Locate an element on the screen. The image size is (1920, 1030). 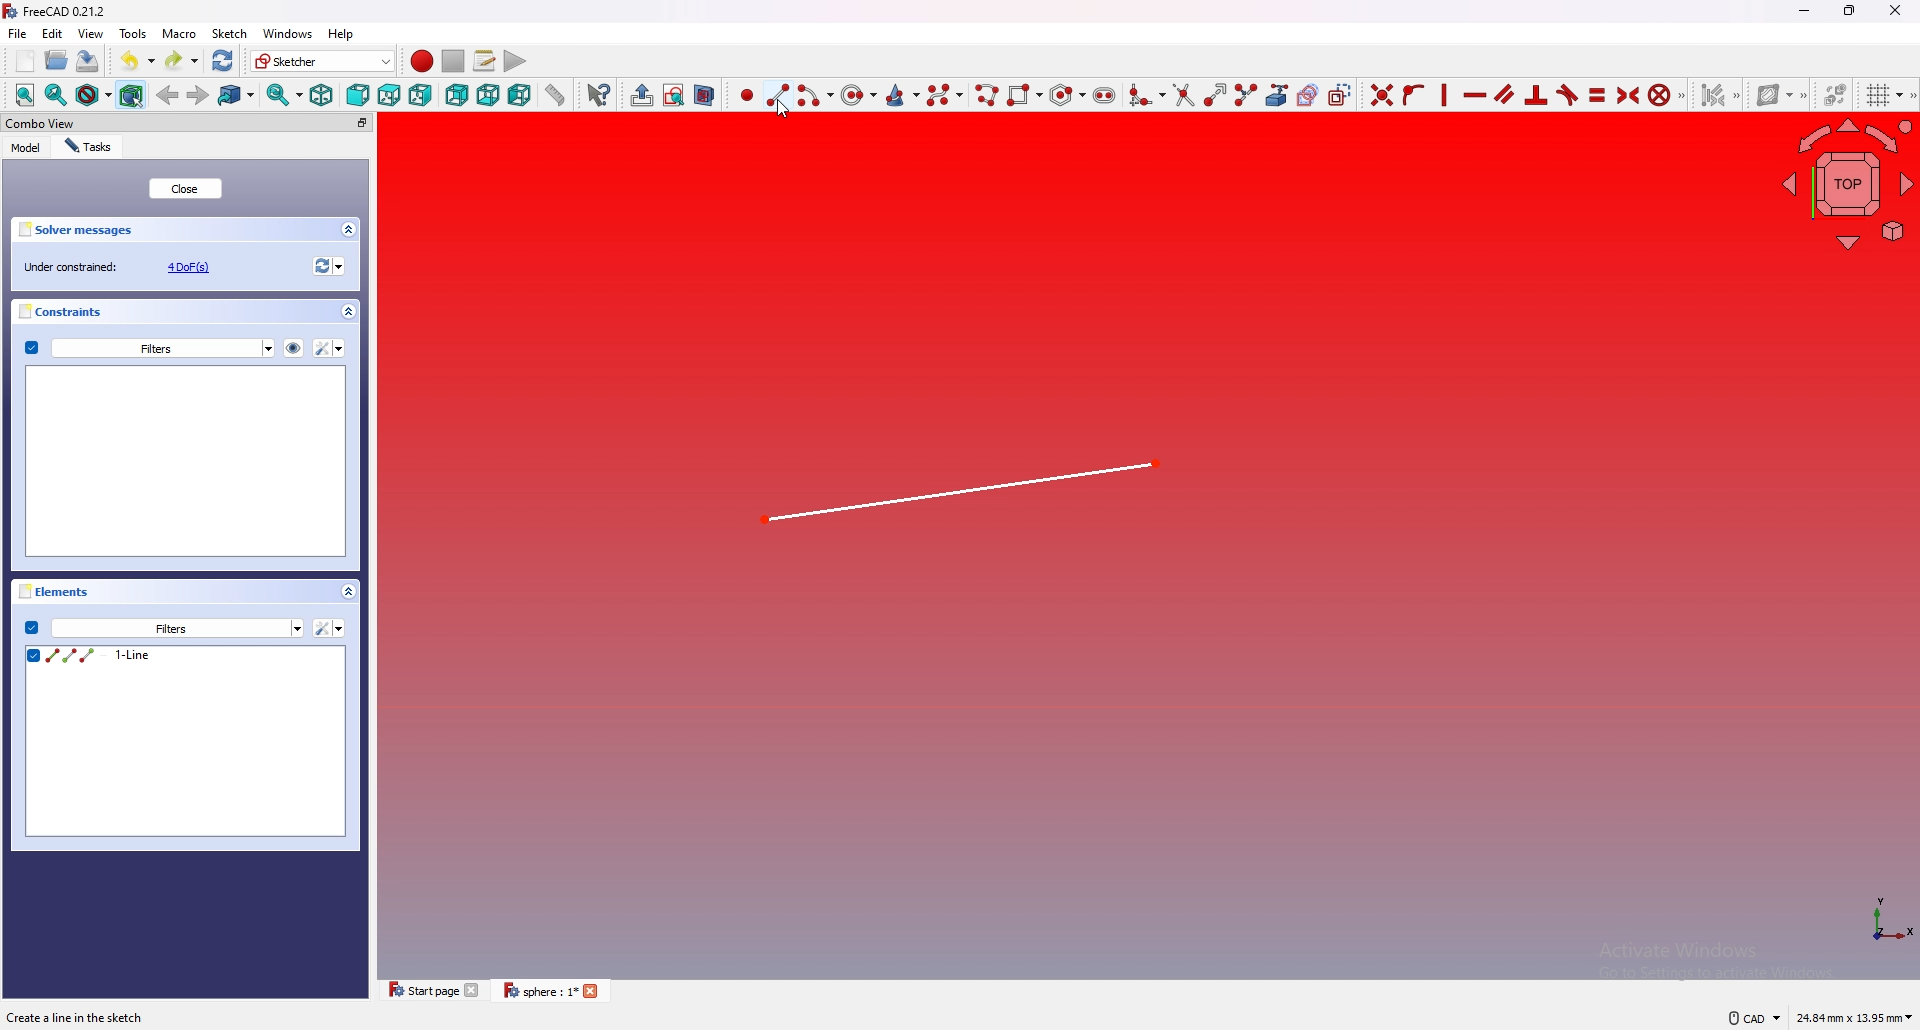
Constrain perpendicular is located at coordinates (1534, 95).